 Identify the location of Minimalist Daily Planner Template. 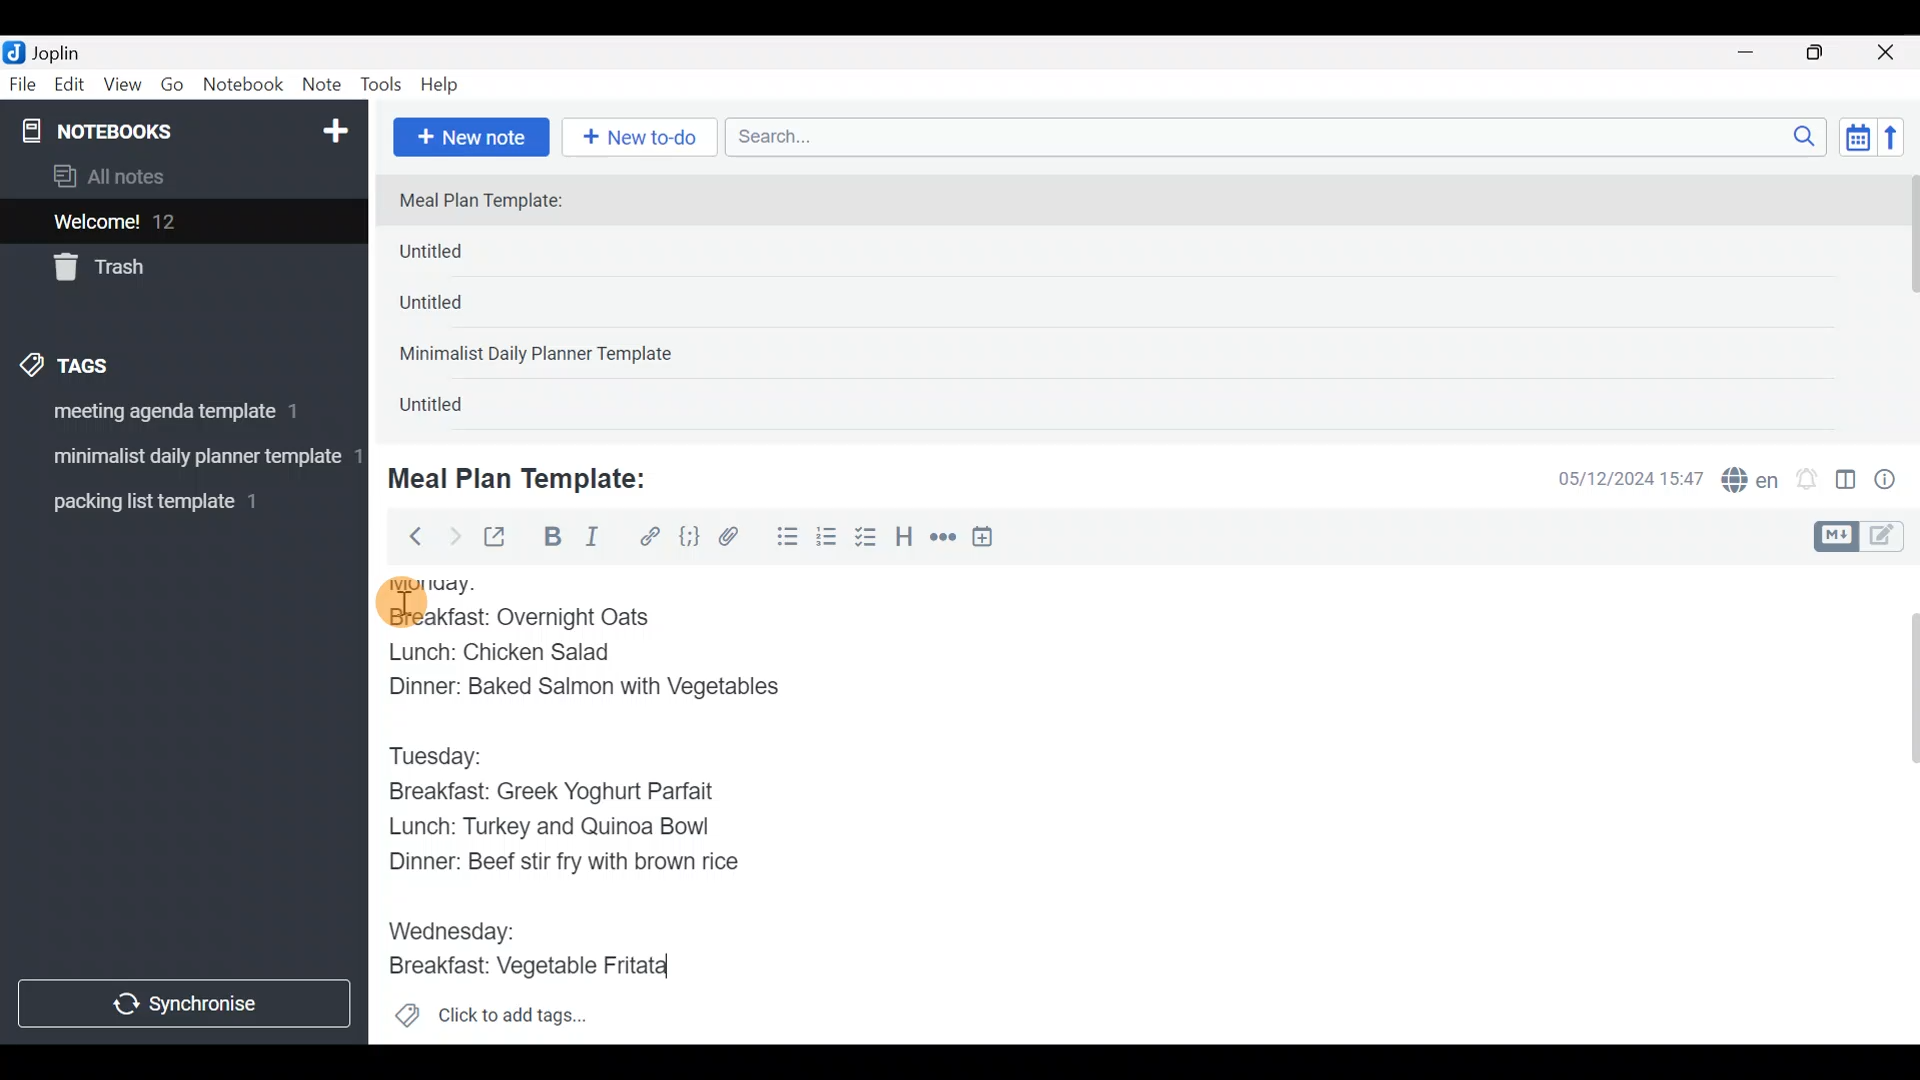
(542, 356).